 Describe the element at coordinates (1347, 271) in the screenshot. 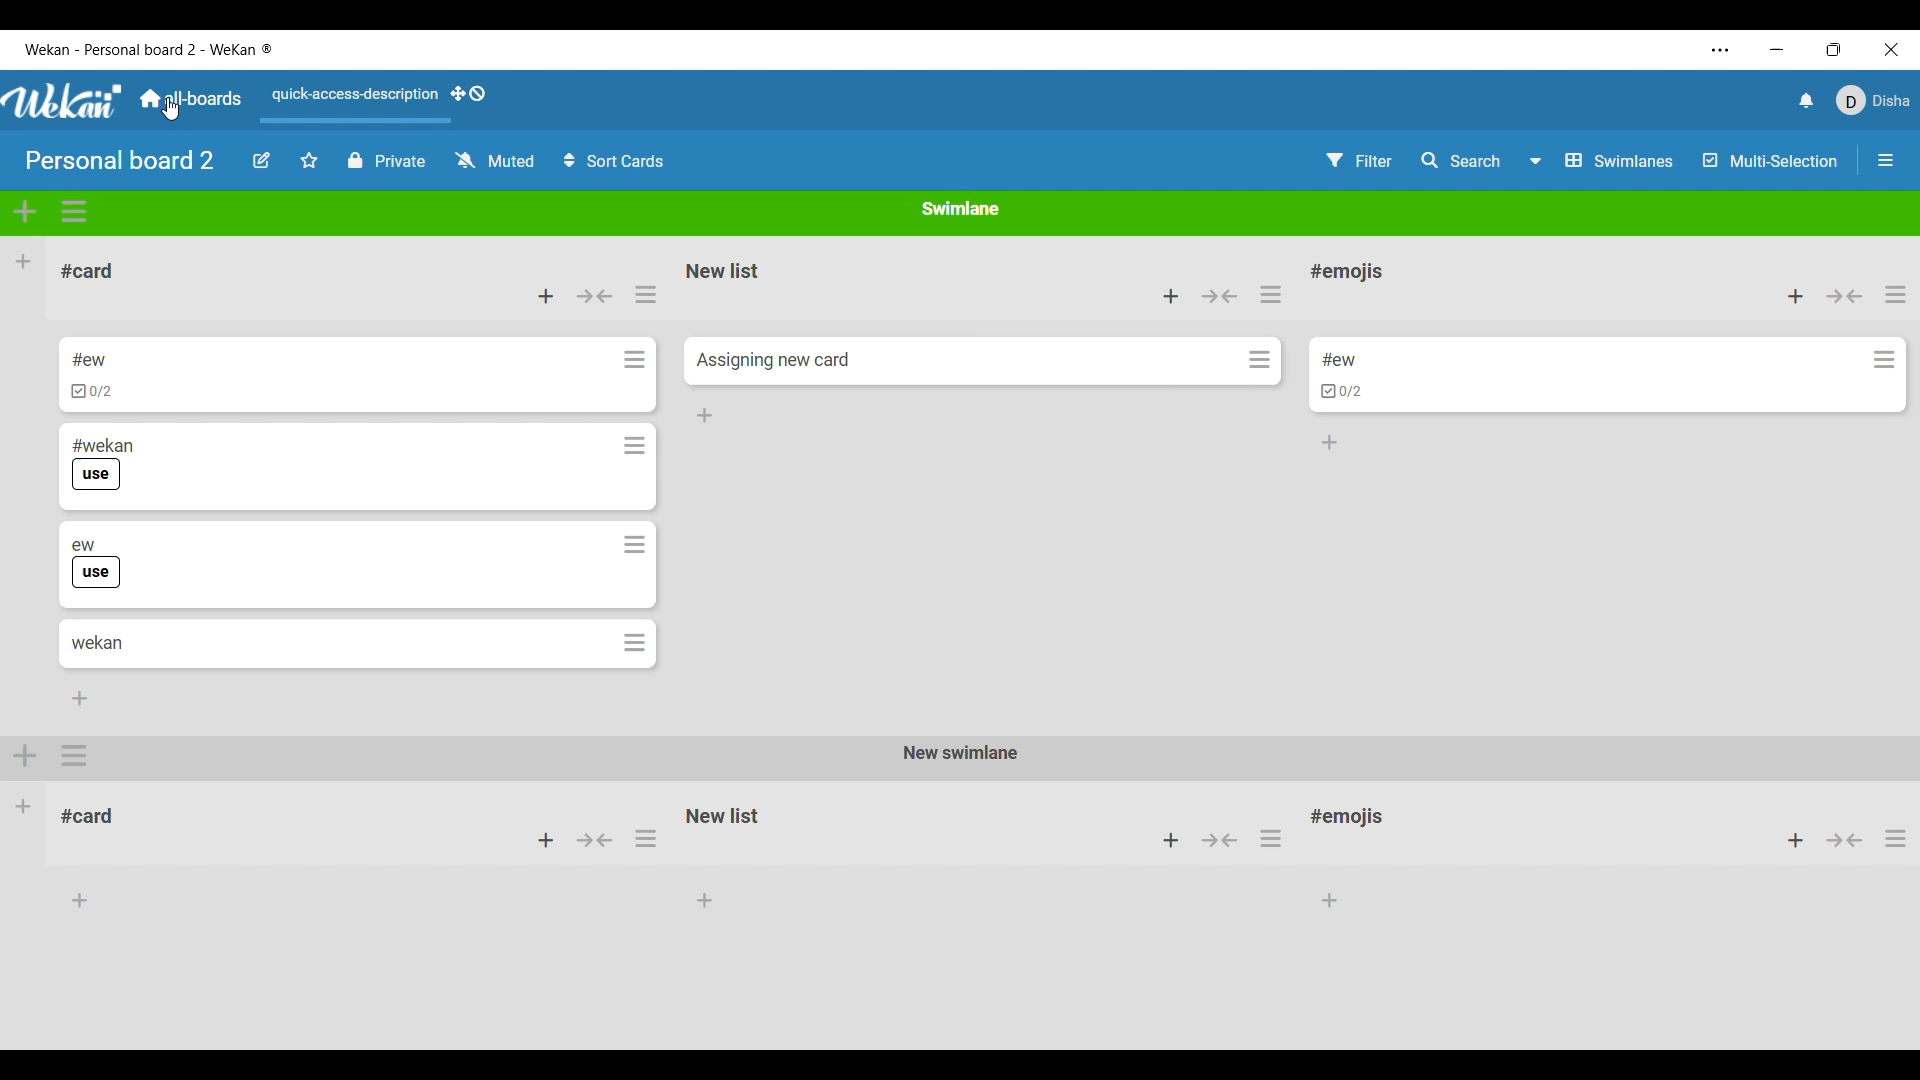

I see `List name` at that location.